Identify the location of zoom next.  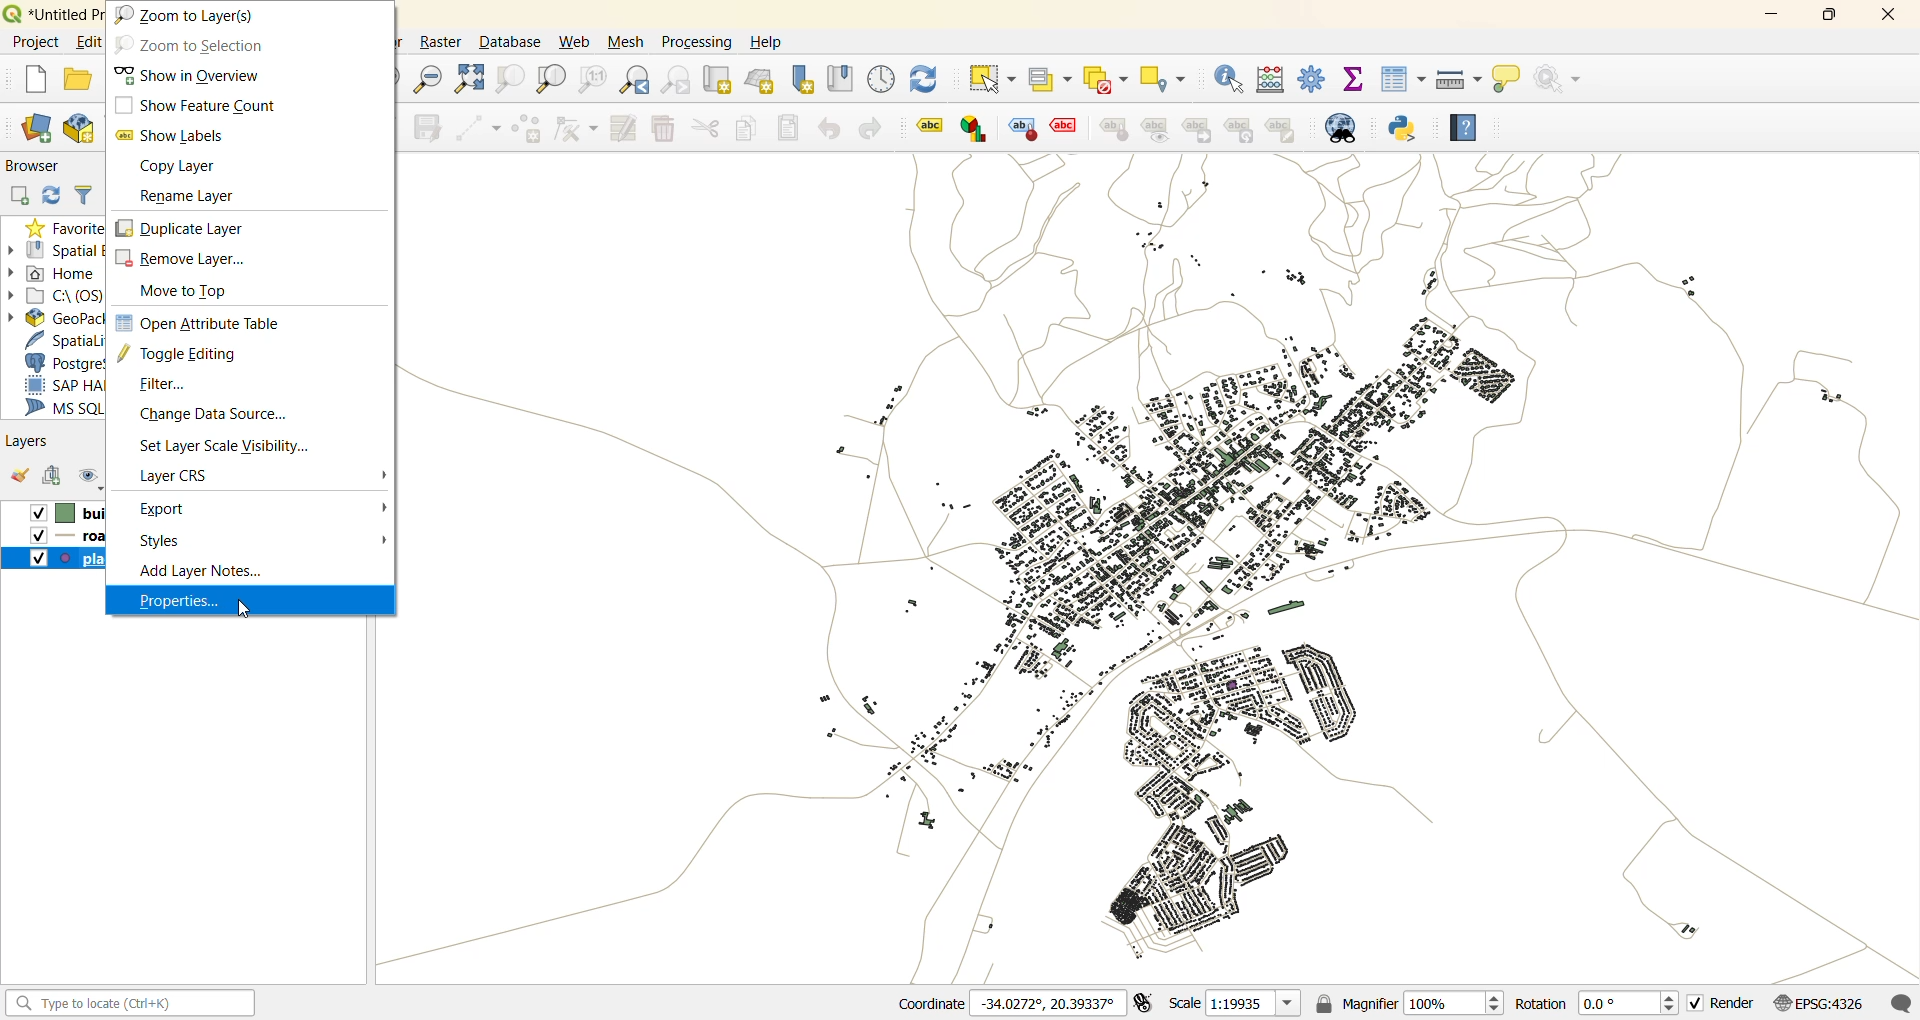
(676, 81).